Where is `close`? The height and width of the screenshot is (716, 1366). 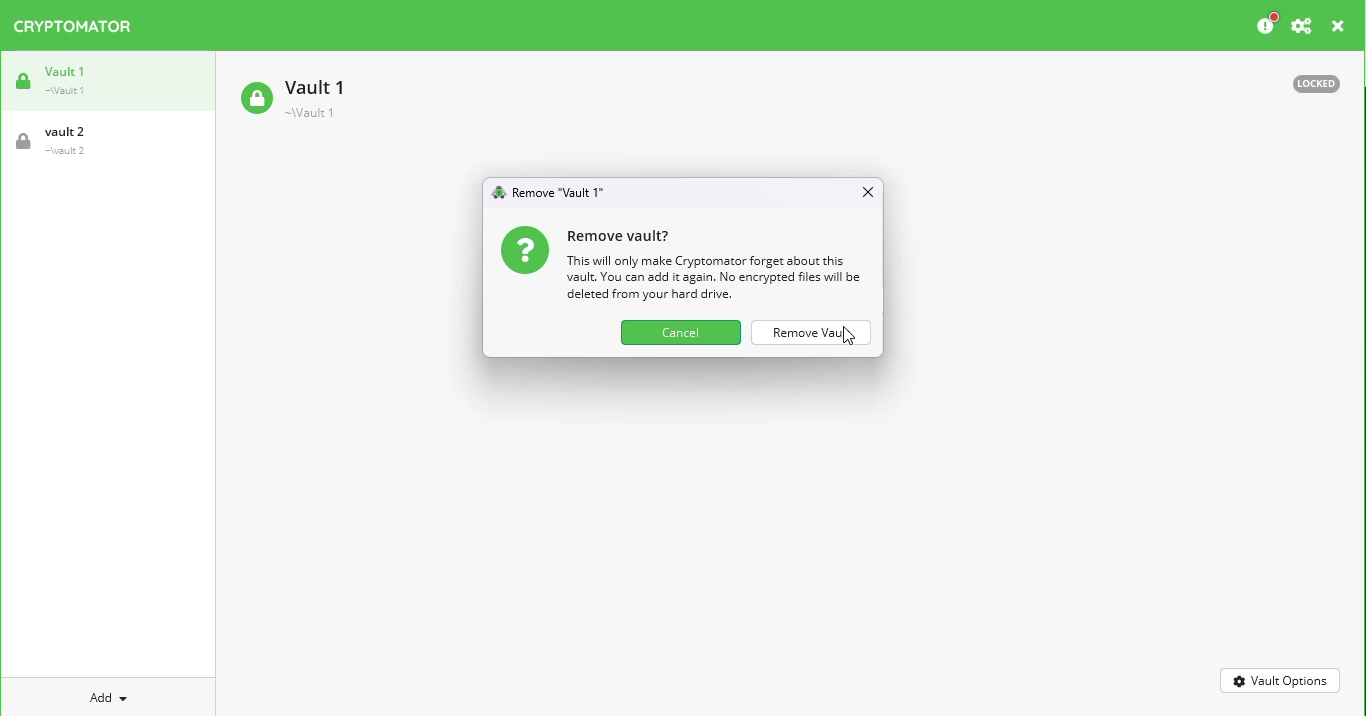 close is located at coordinates (1339, 27).